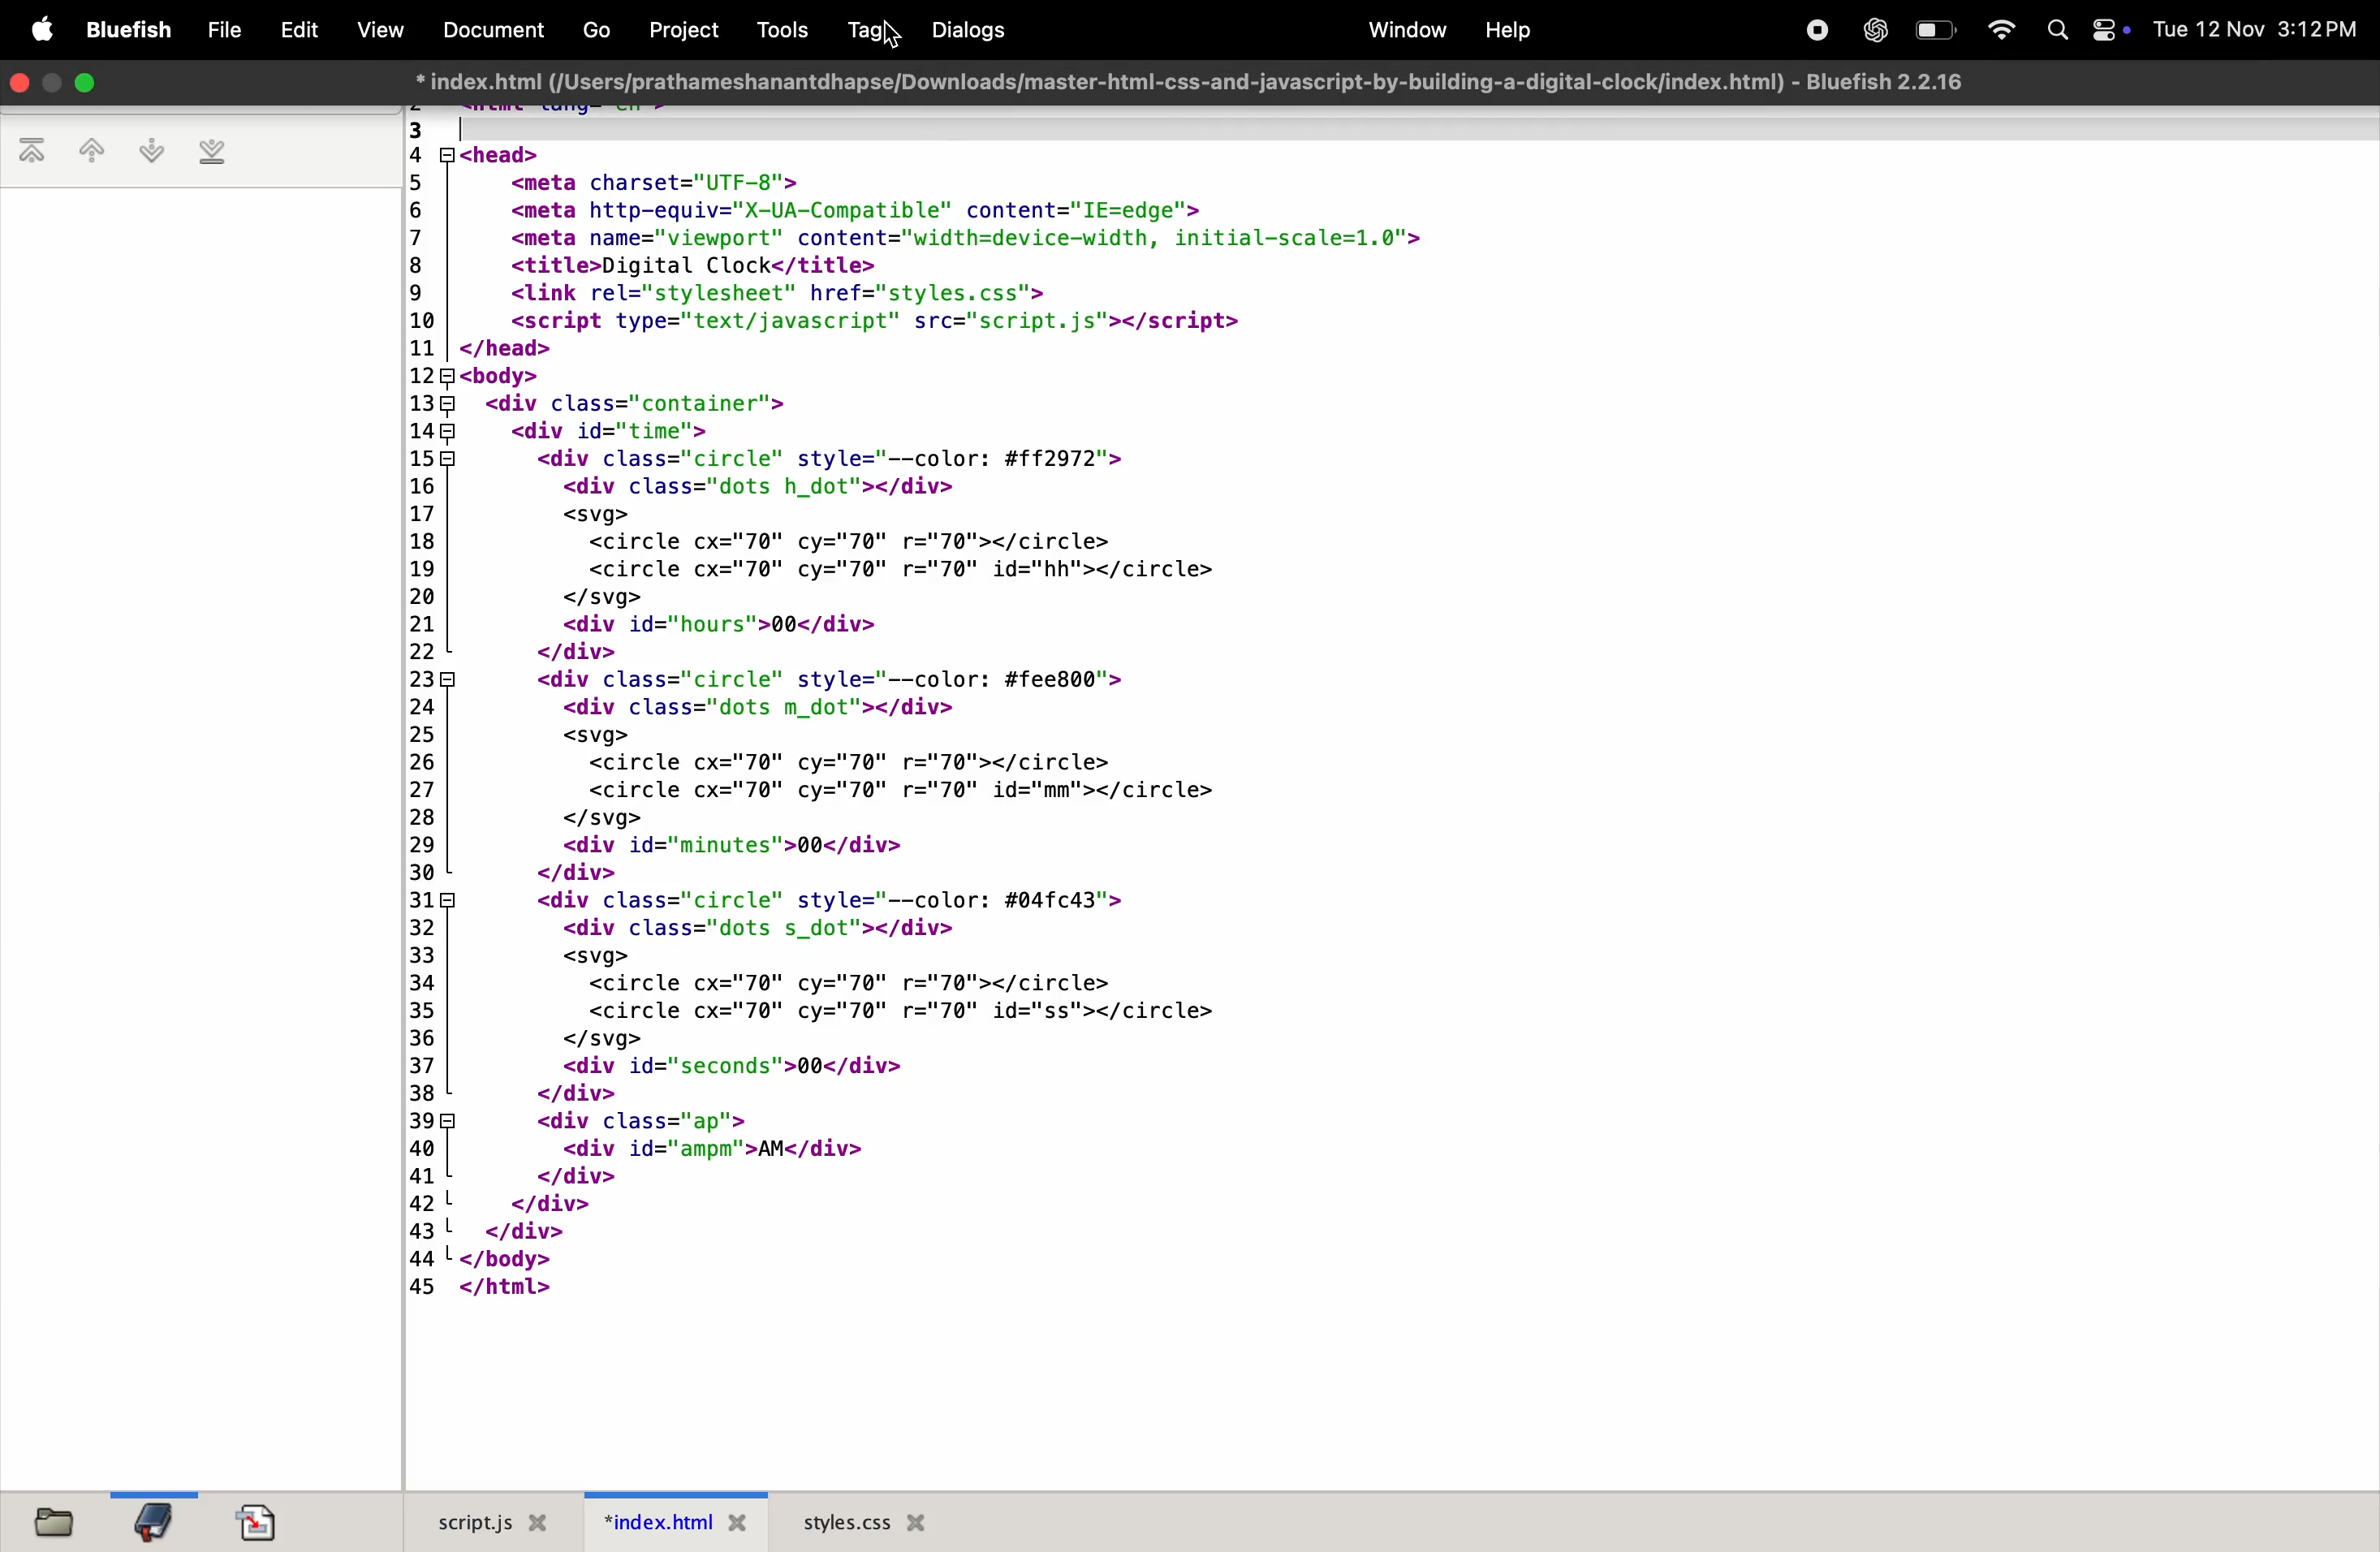 The height and width of the screenshot is (1552, 2380). Describe the element at coordinates (1387, 798) in the screenshot. I see `code using html, css, javascript to build a digital clock. The code contains <head> that has a <title> <link> and <script type>. <Body> contains different <id> and <class>` at that location.